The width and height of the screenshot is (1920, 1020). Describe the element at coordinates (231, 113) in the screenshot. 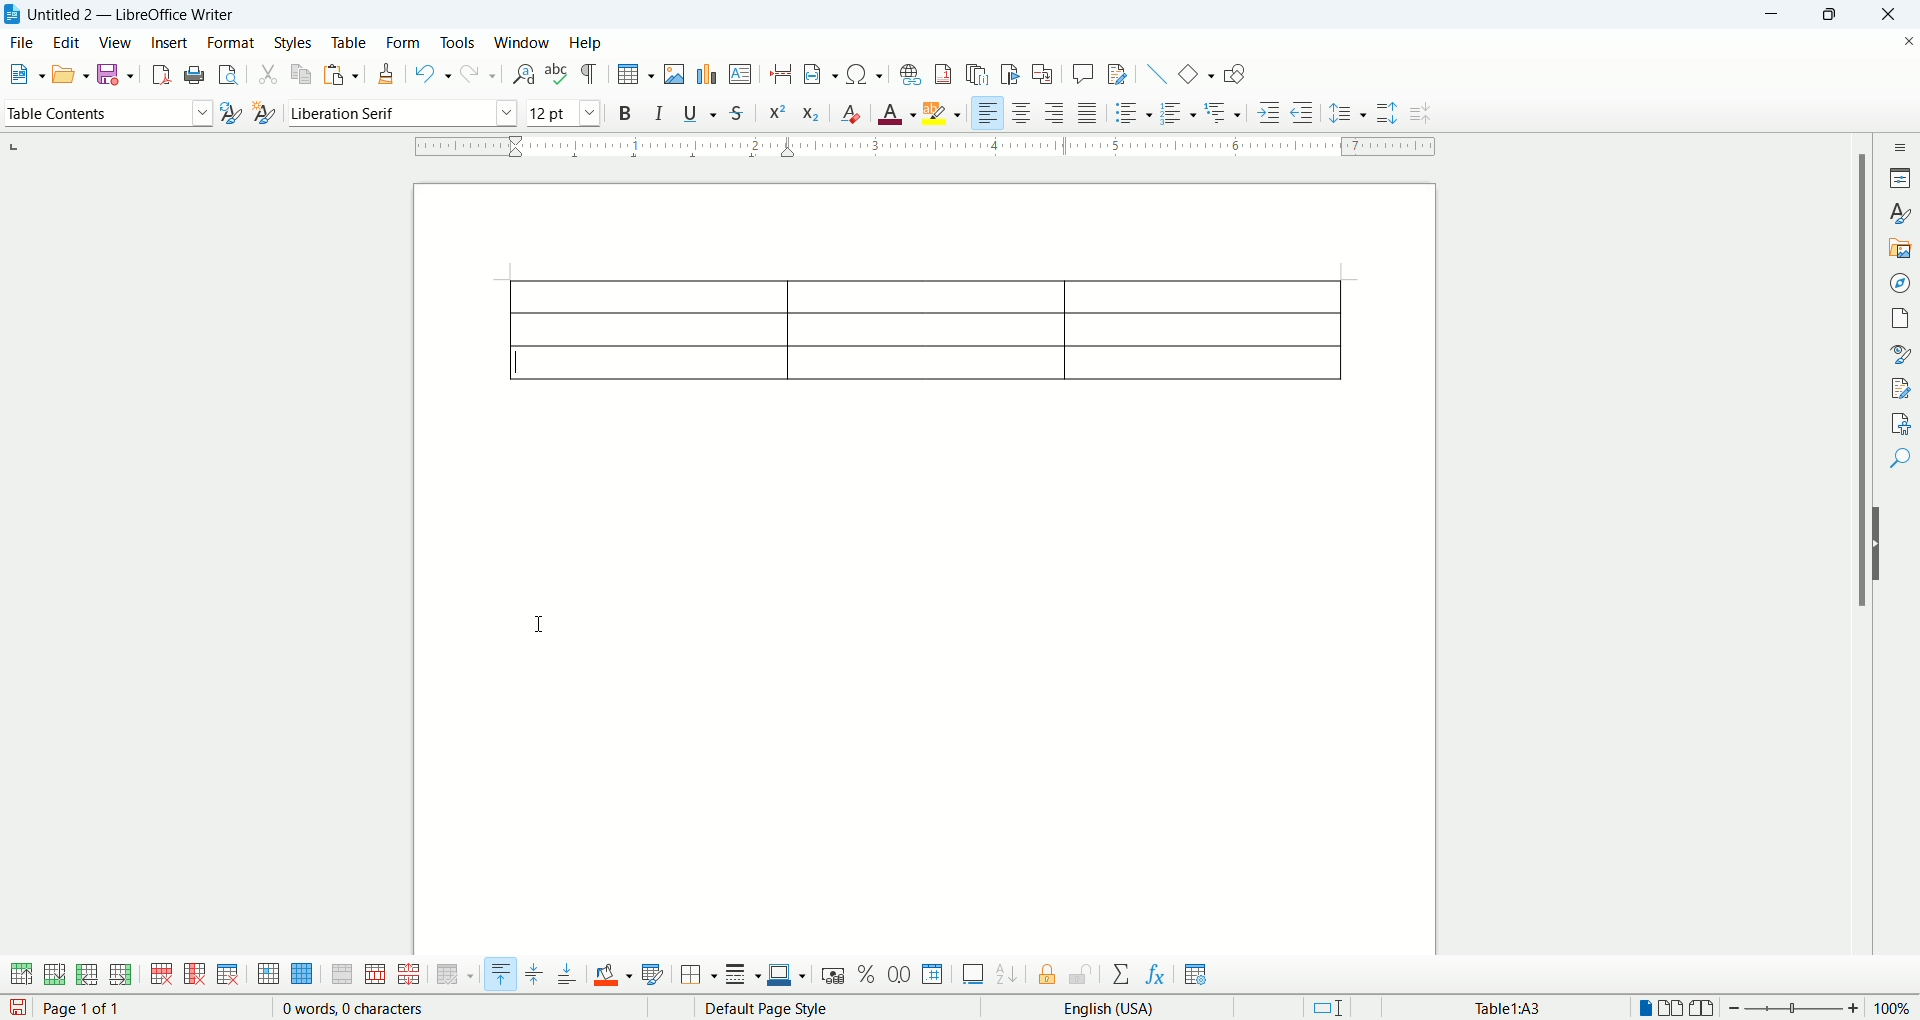

I see `update new style` at that location.